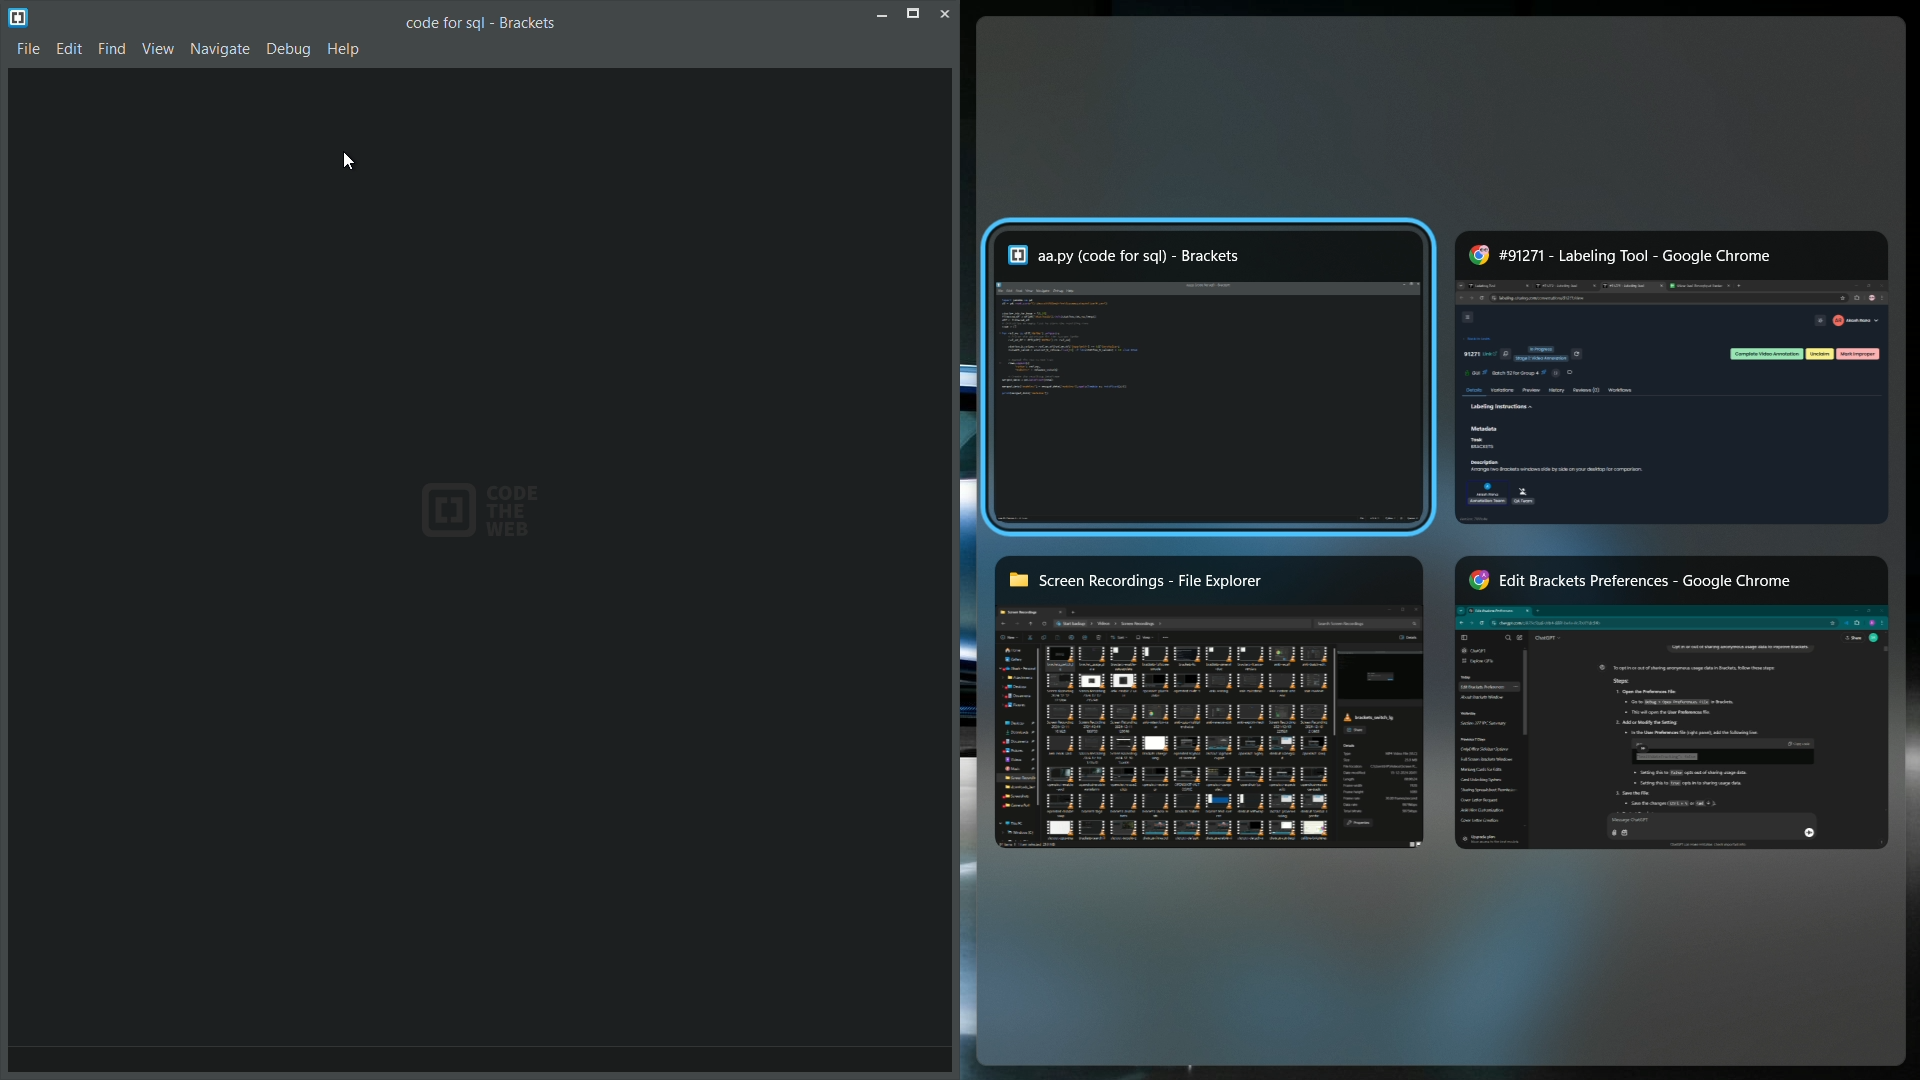 The height and width of the screenshot is (1080, 1920). Describe the element at coordinates (1669, 704) in the screenshot. I see `google chrome another window` at that location.